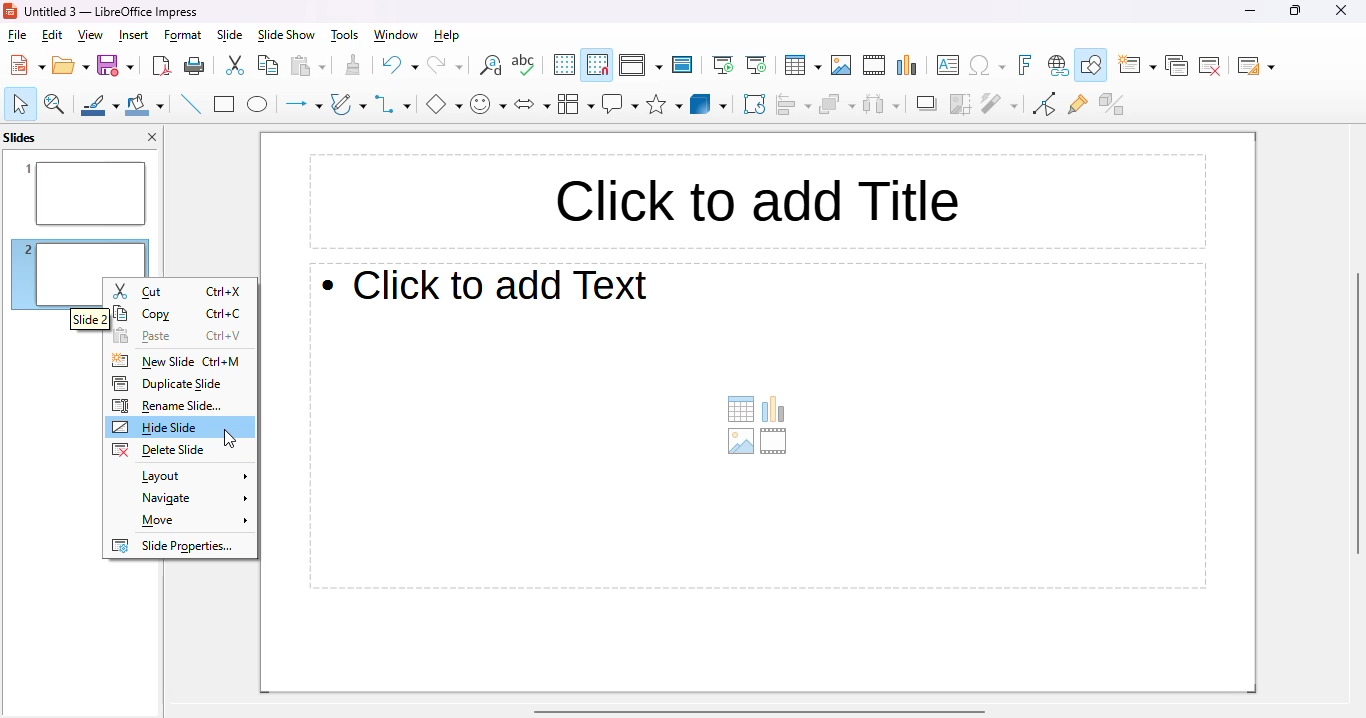  I want to click on Ctrl+X, so click(224, 291).